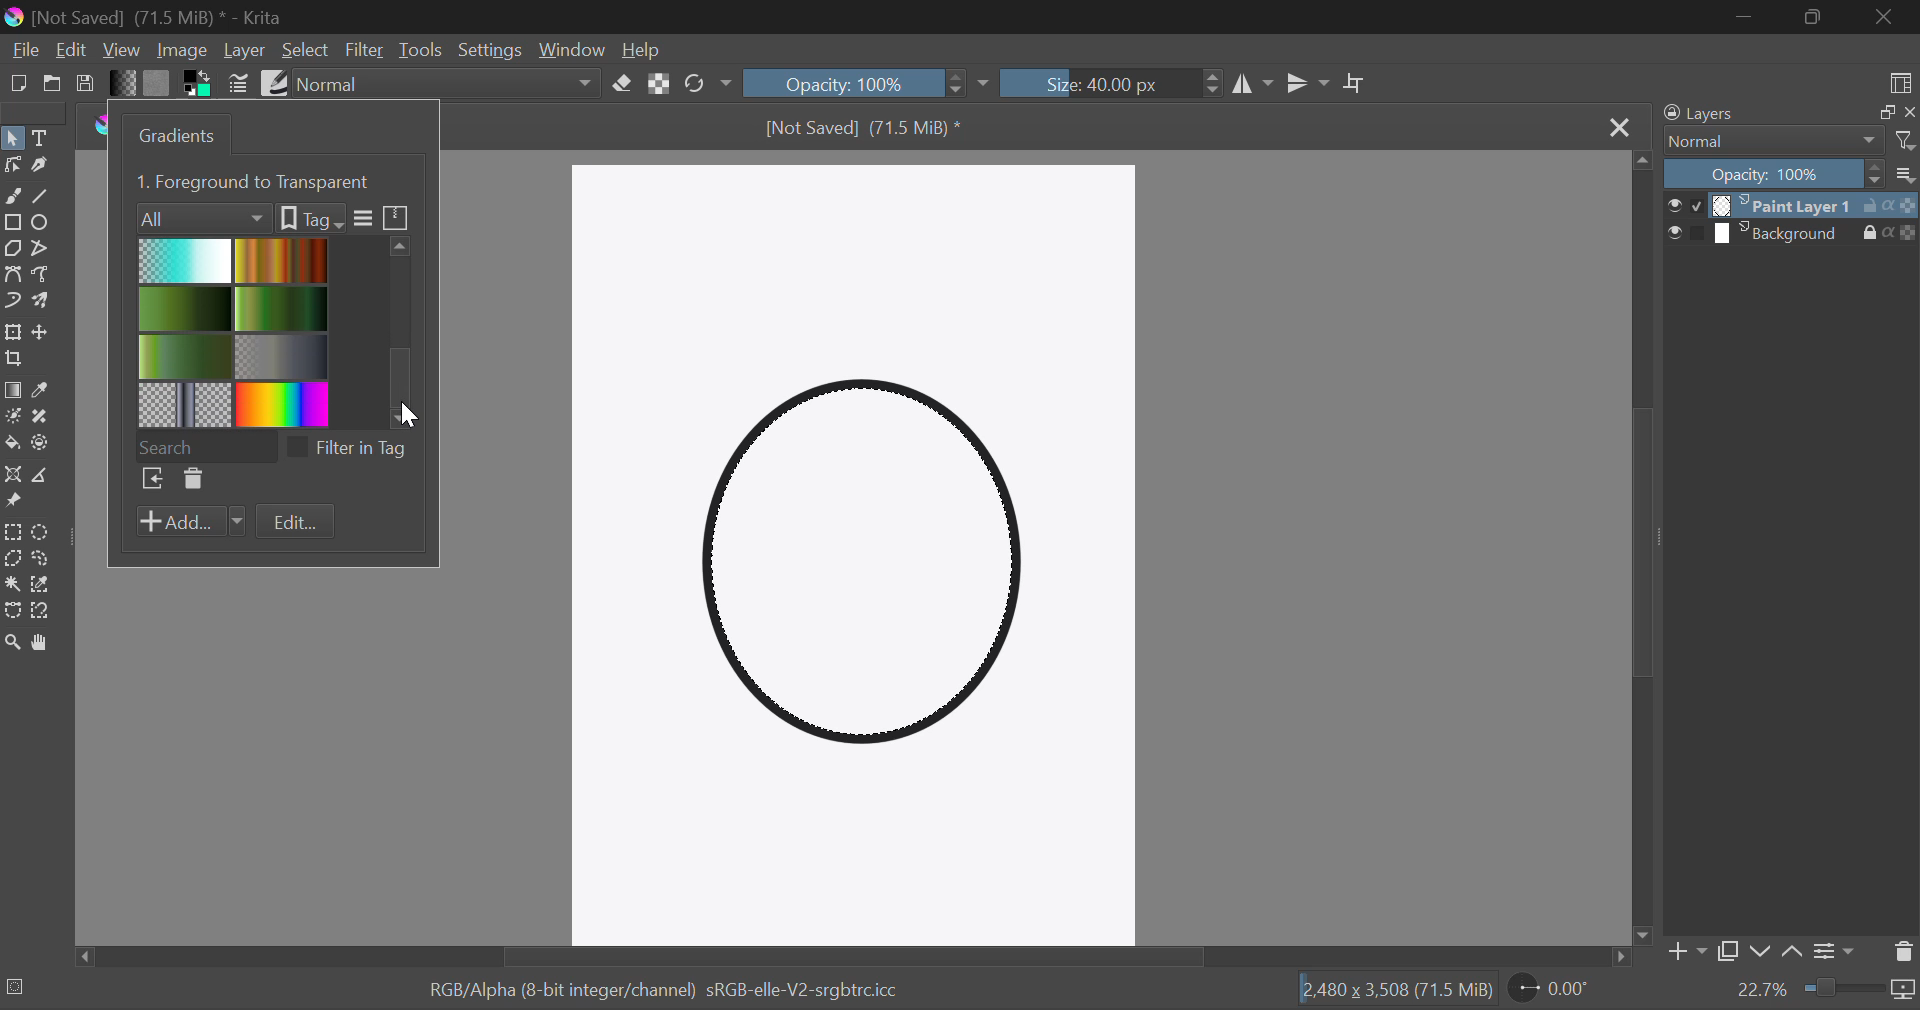  Describe the element at coordinates (239, 85) in the screenshot. I see `Brush Settings` at that location.